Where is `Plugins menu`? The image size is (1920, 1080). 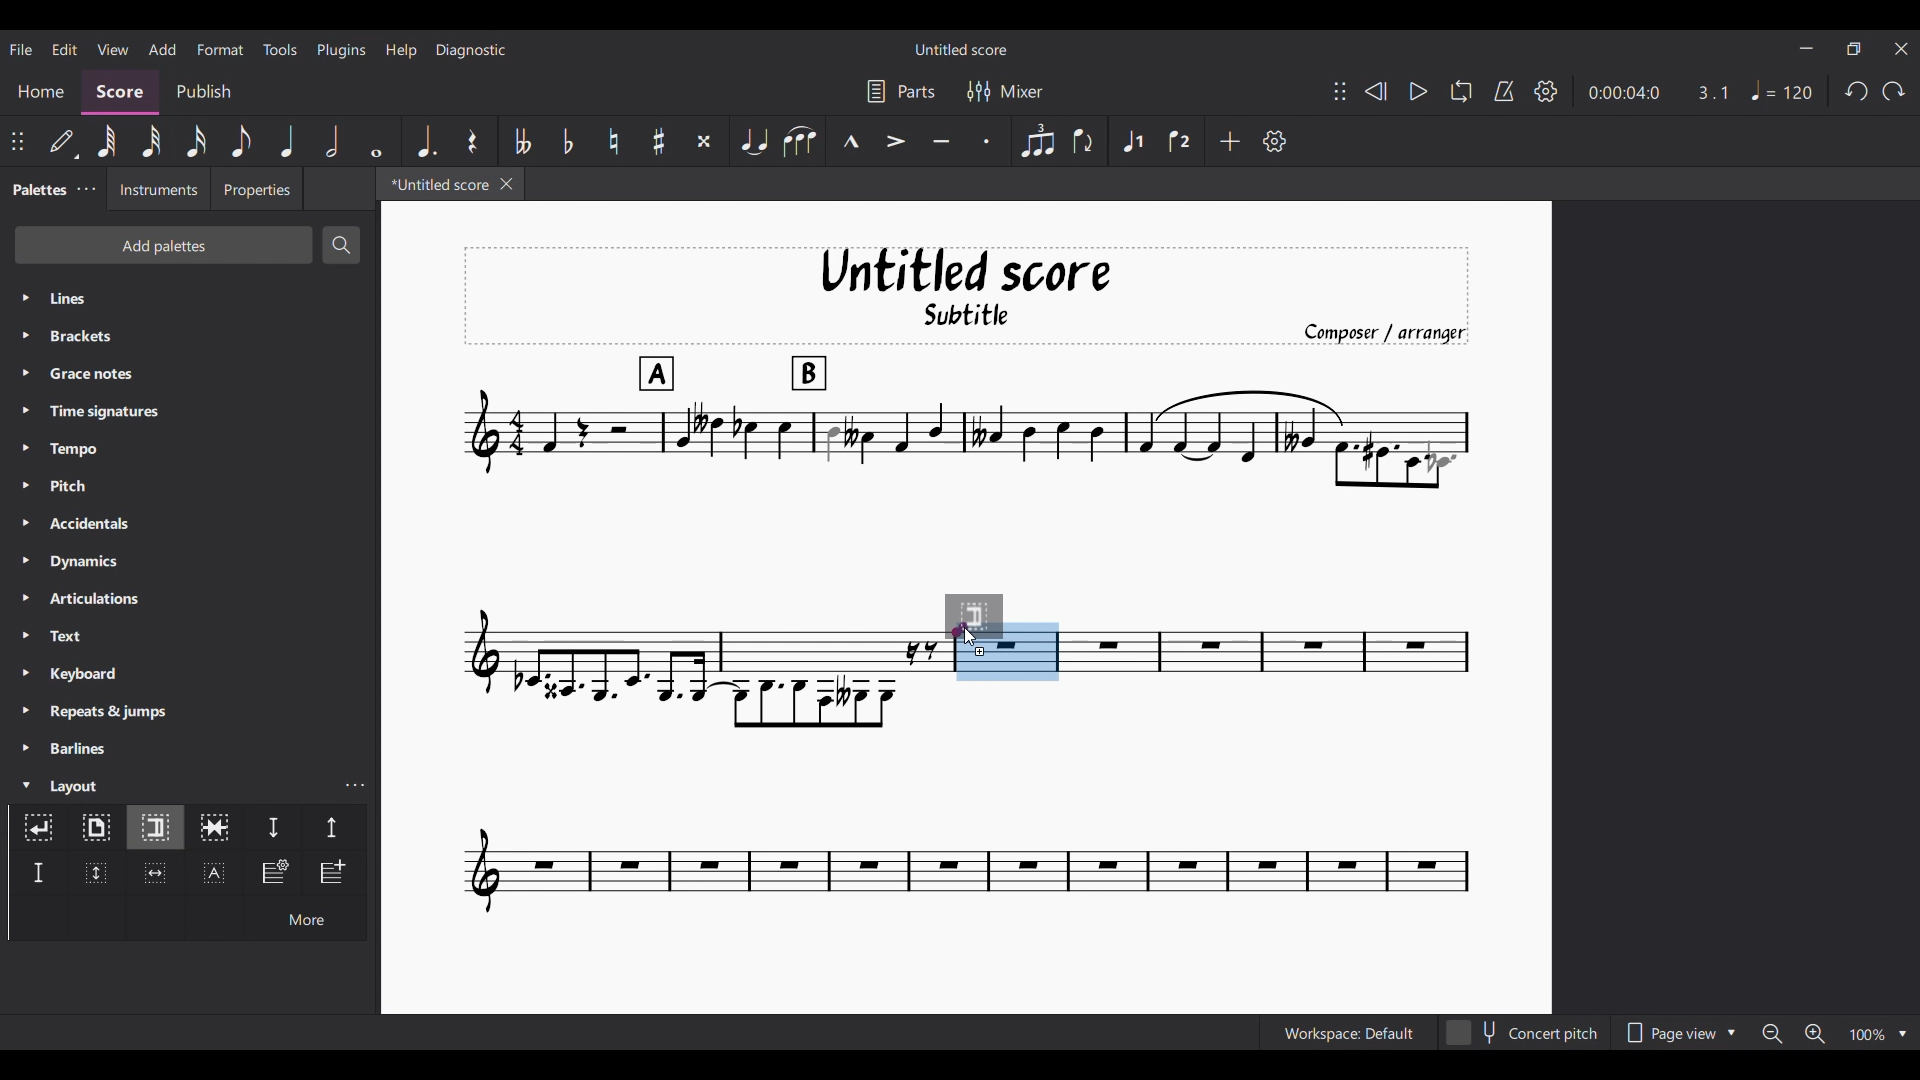
Plugins menu is located at coordinates (341, 50).